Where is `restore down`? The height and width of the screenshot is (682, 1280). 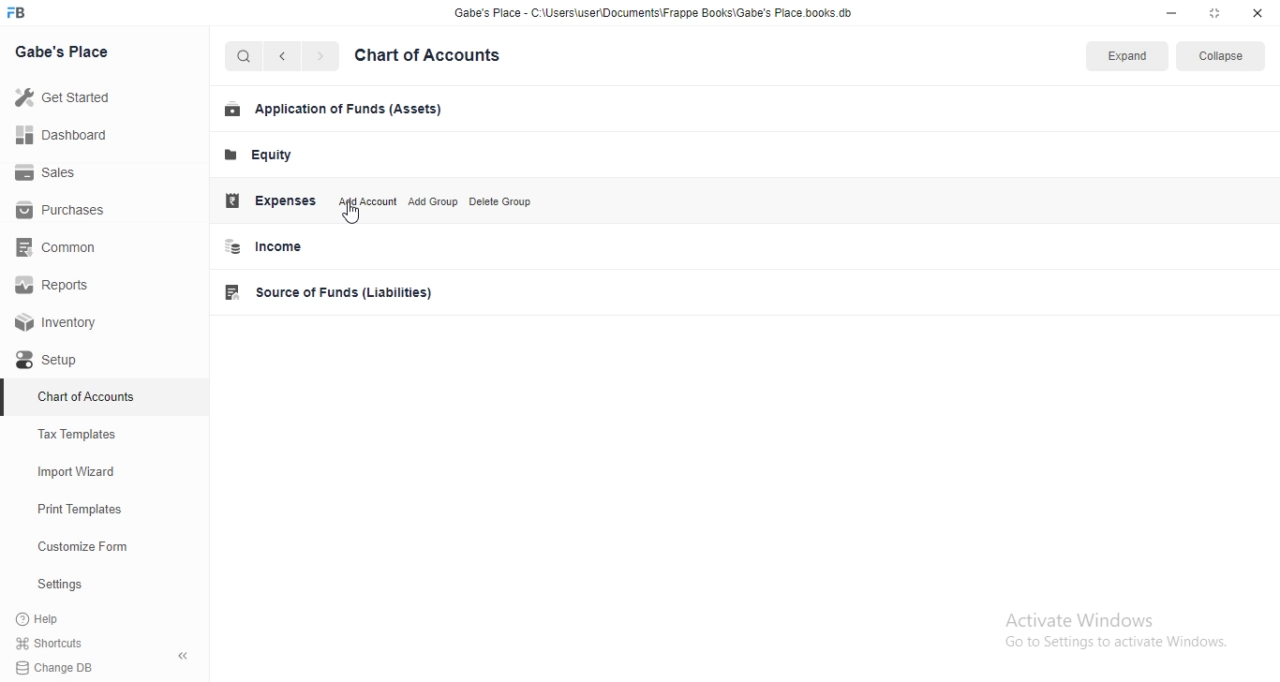
restore down is located at coordinates (1216, 15).